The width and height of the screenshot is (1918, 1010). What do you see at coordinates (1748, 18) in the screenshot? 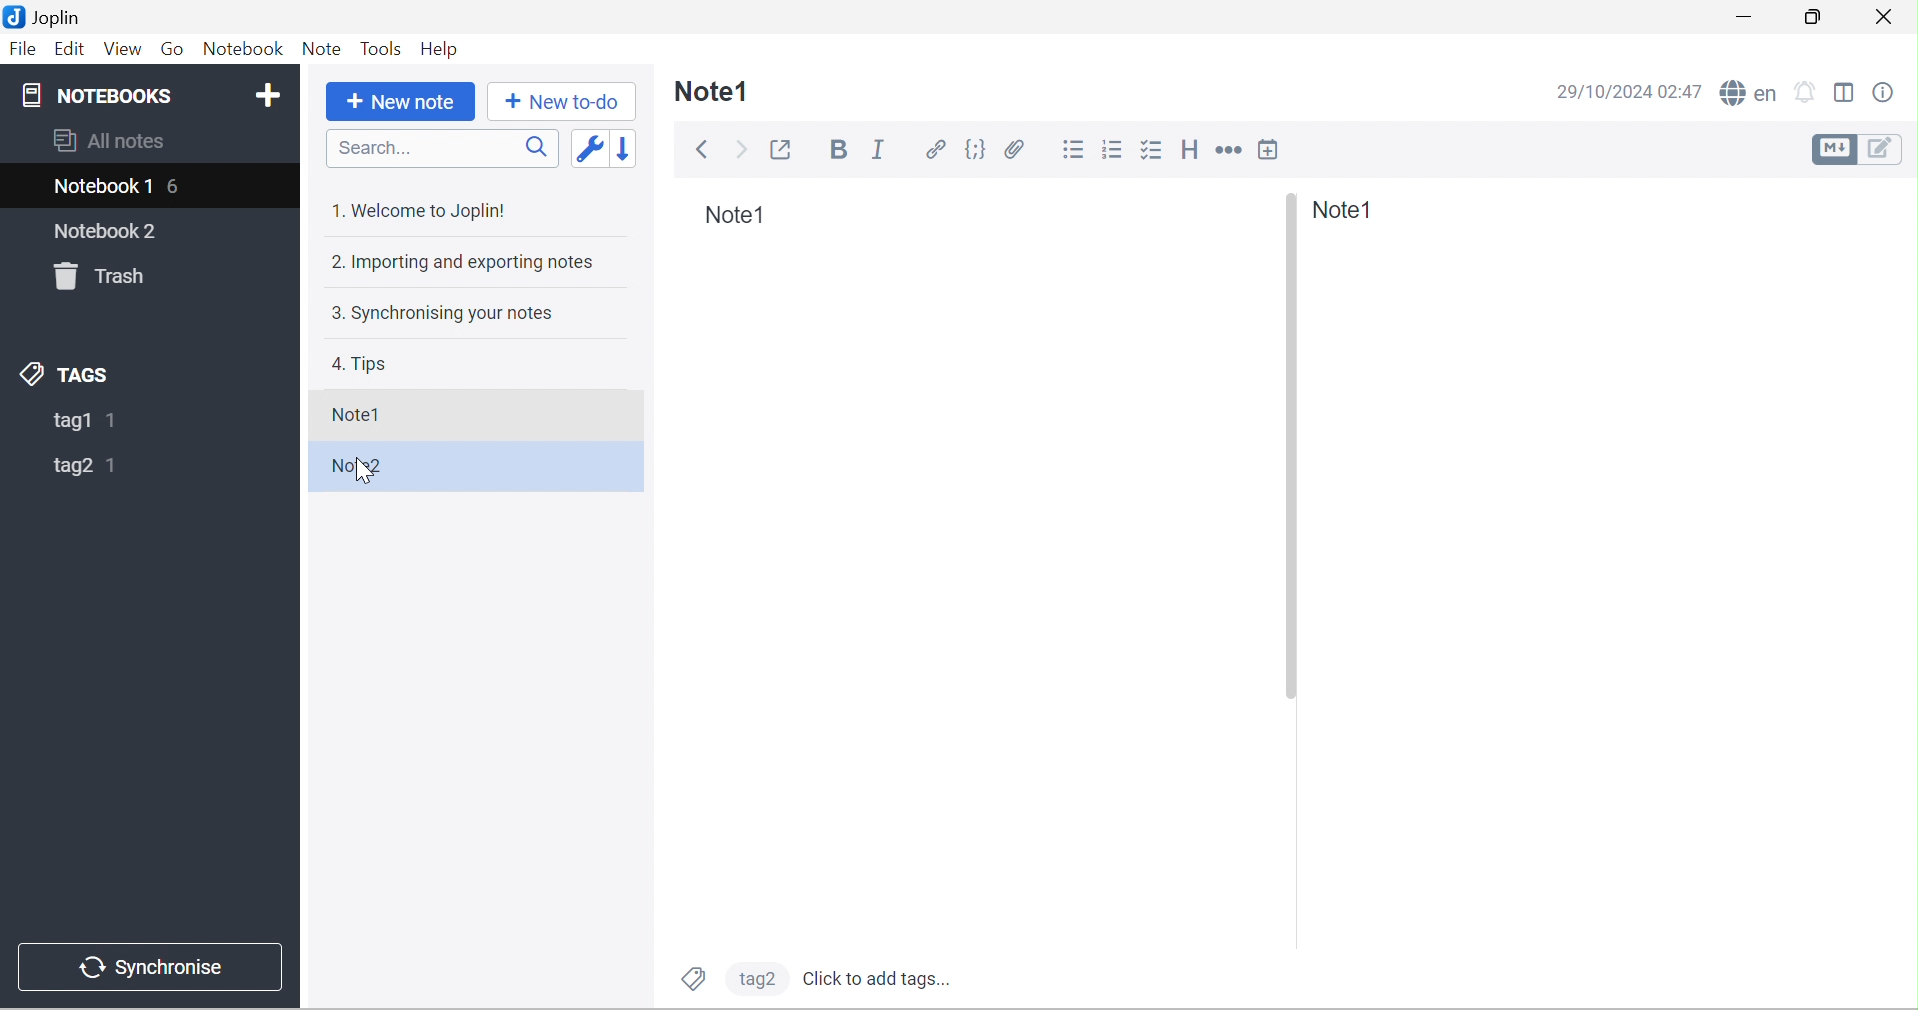
I see `Minimize` at bounding box center [1748, 18].